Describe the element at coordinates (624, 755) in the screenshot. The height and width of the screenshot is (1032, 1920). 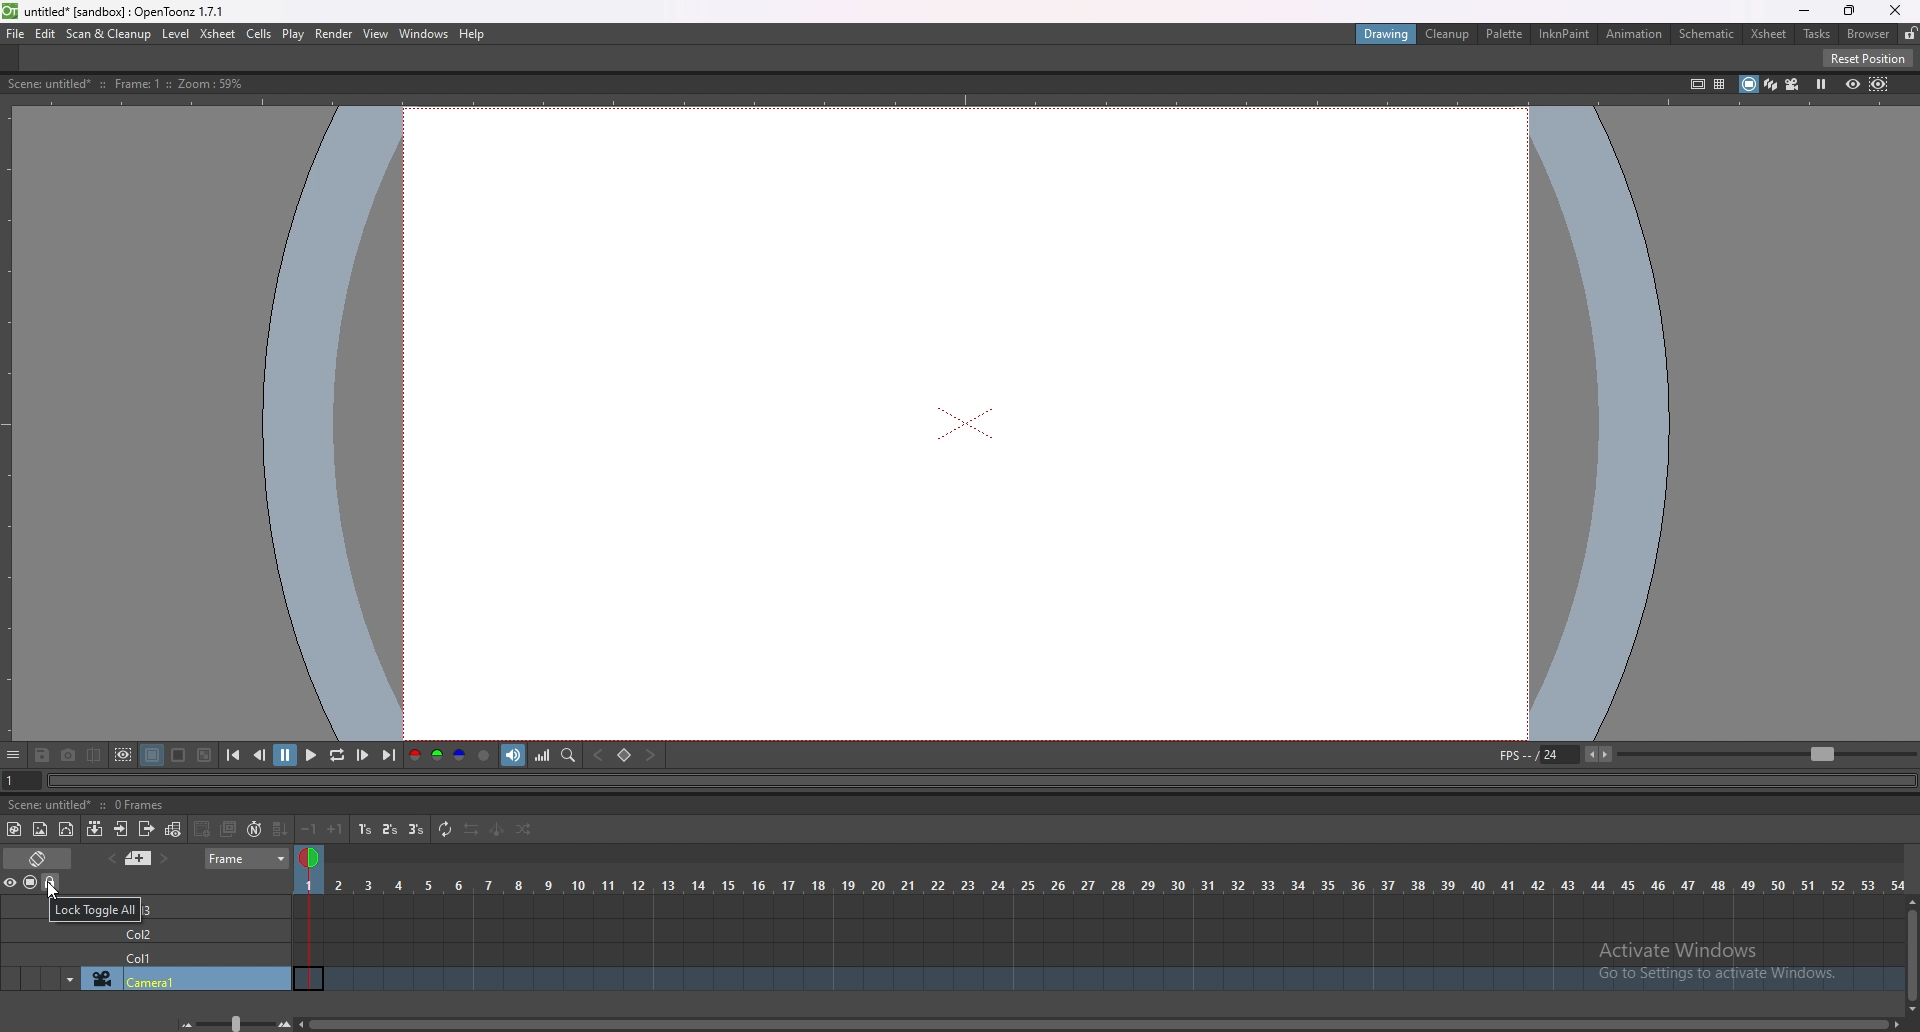
I see `set` at that location.